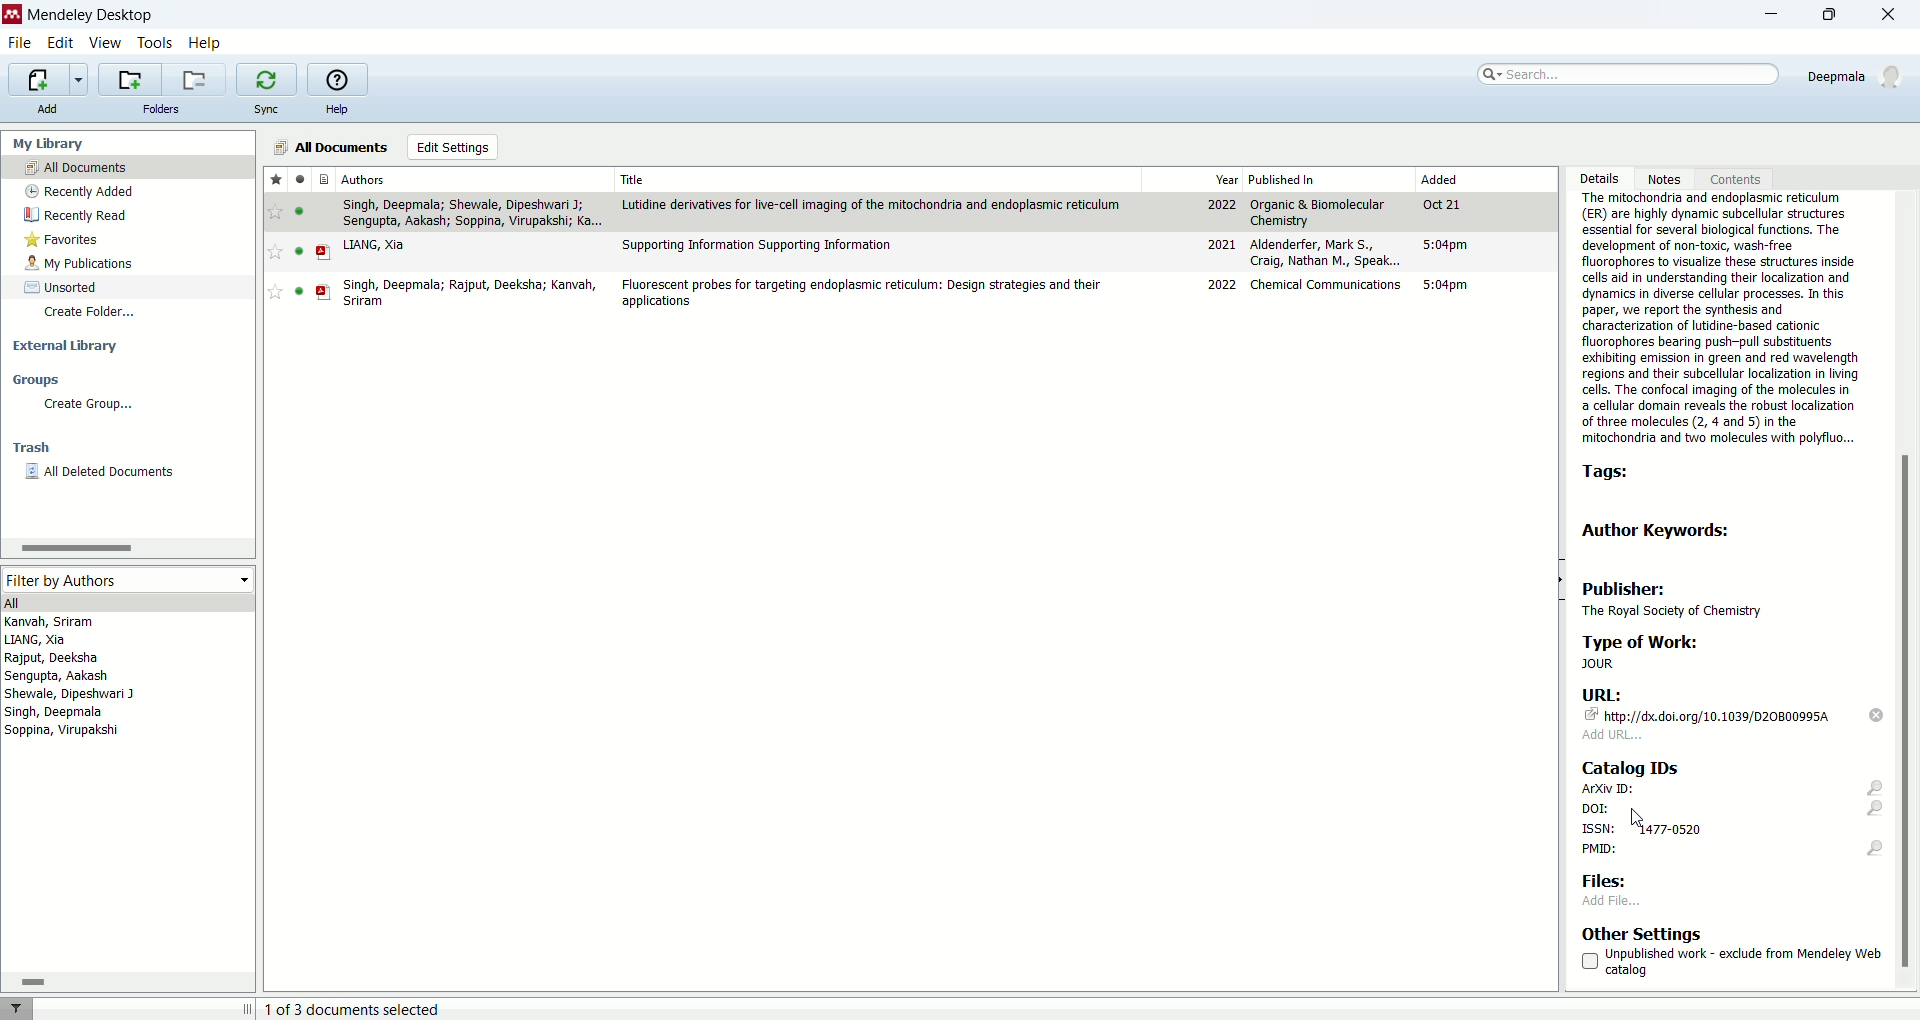 This screenshot has height=1020, width=1920. I want to click on 1 of 3 document selected, so click(362, 1009).